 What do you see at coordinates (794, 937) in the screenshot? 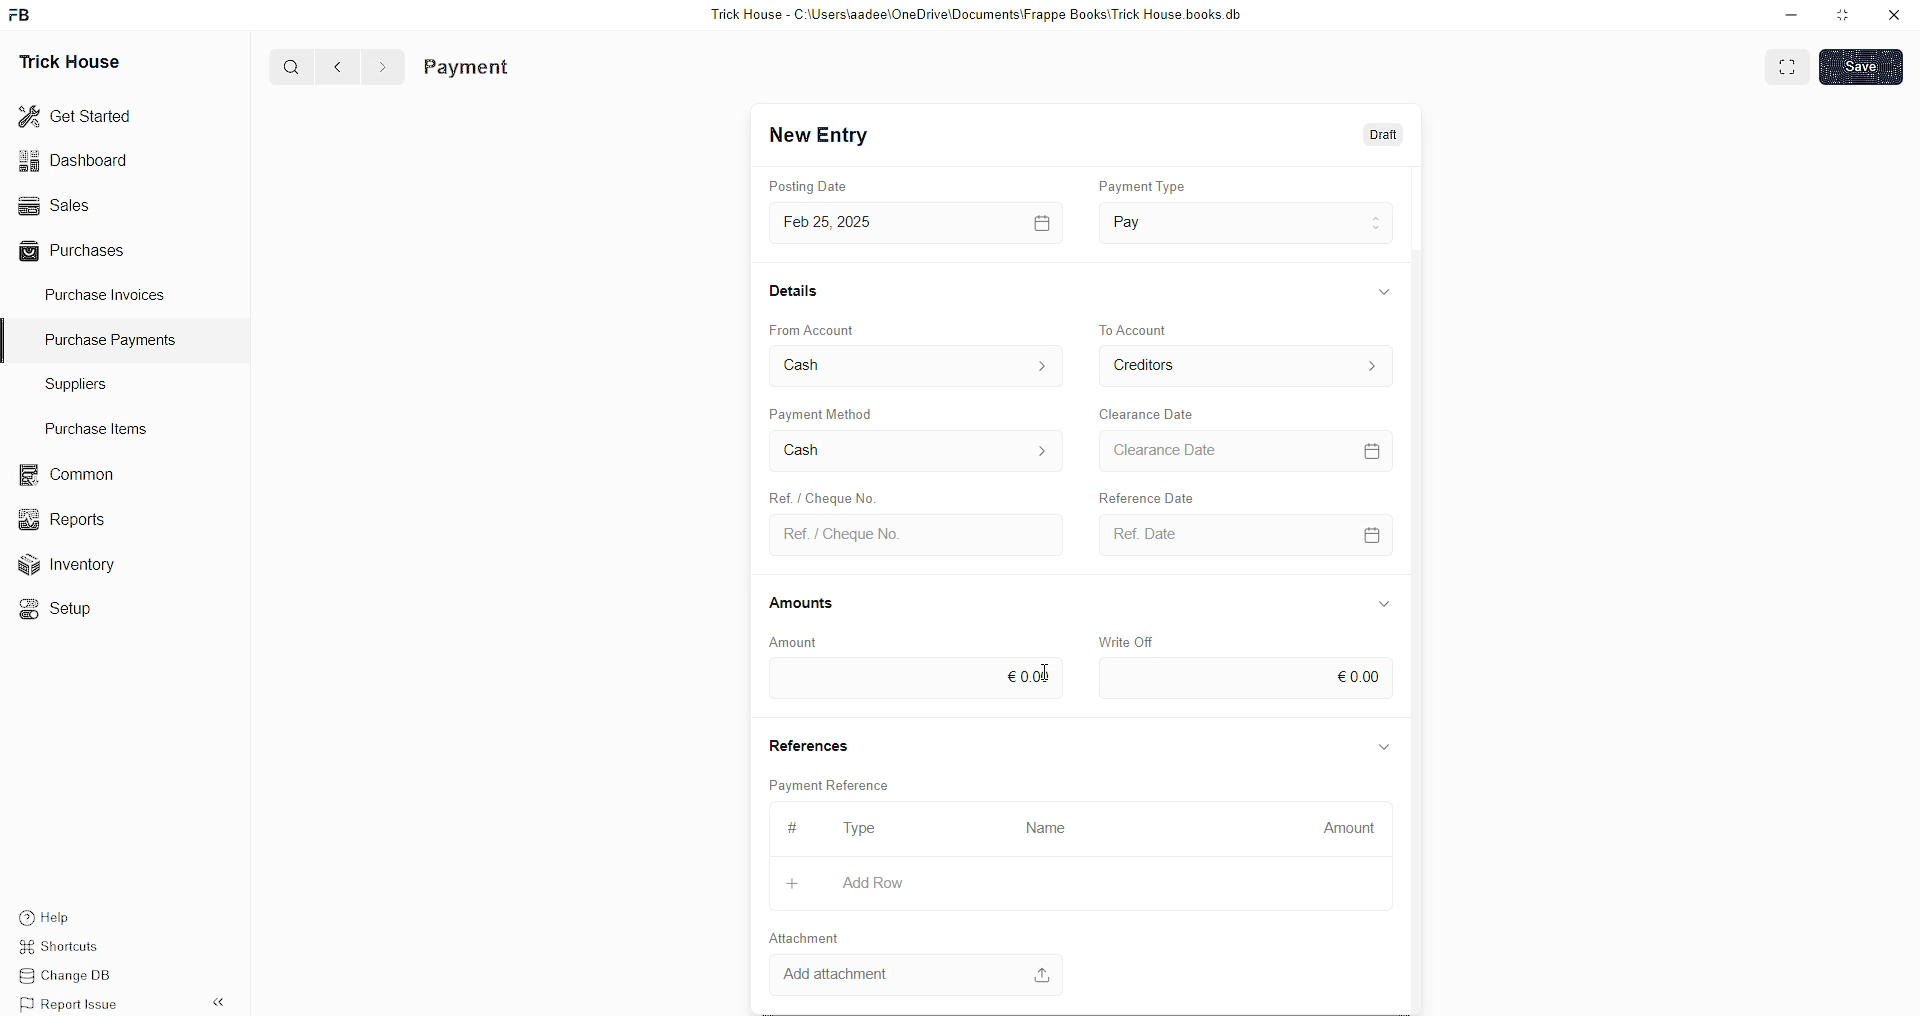
I see `Attachment` at bounding box center [794, 937].